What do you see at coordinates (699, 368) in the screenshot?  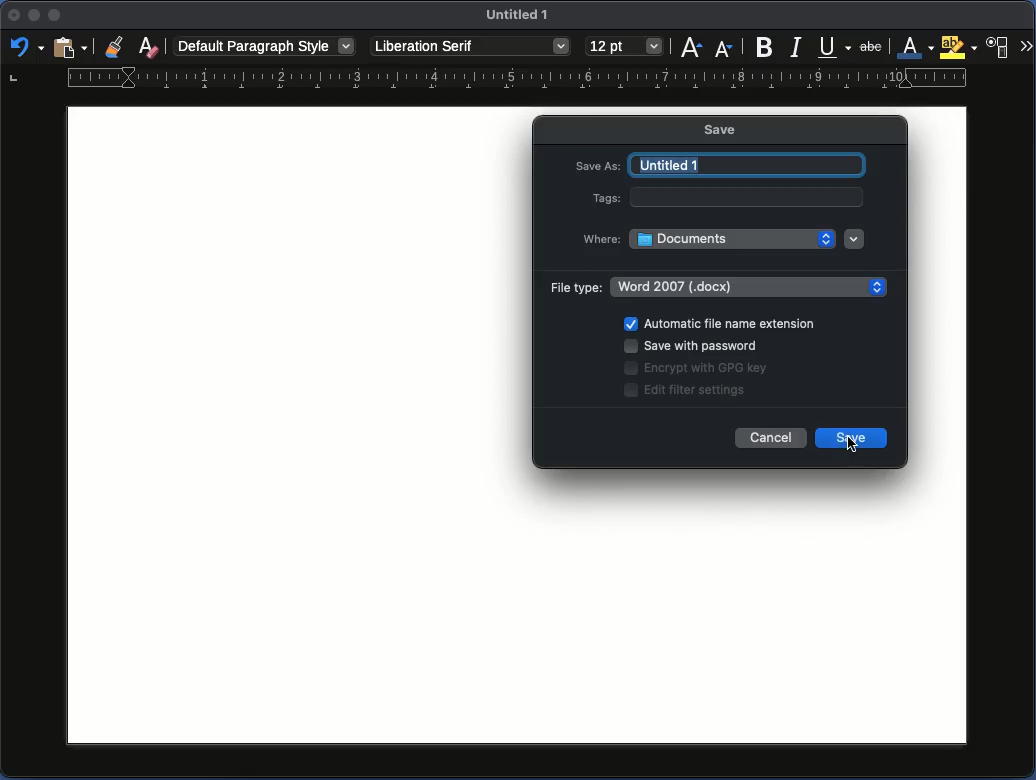 I see `Encrypt with GPG key` at bounding box center [699, 368].